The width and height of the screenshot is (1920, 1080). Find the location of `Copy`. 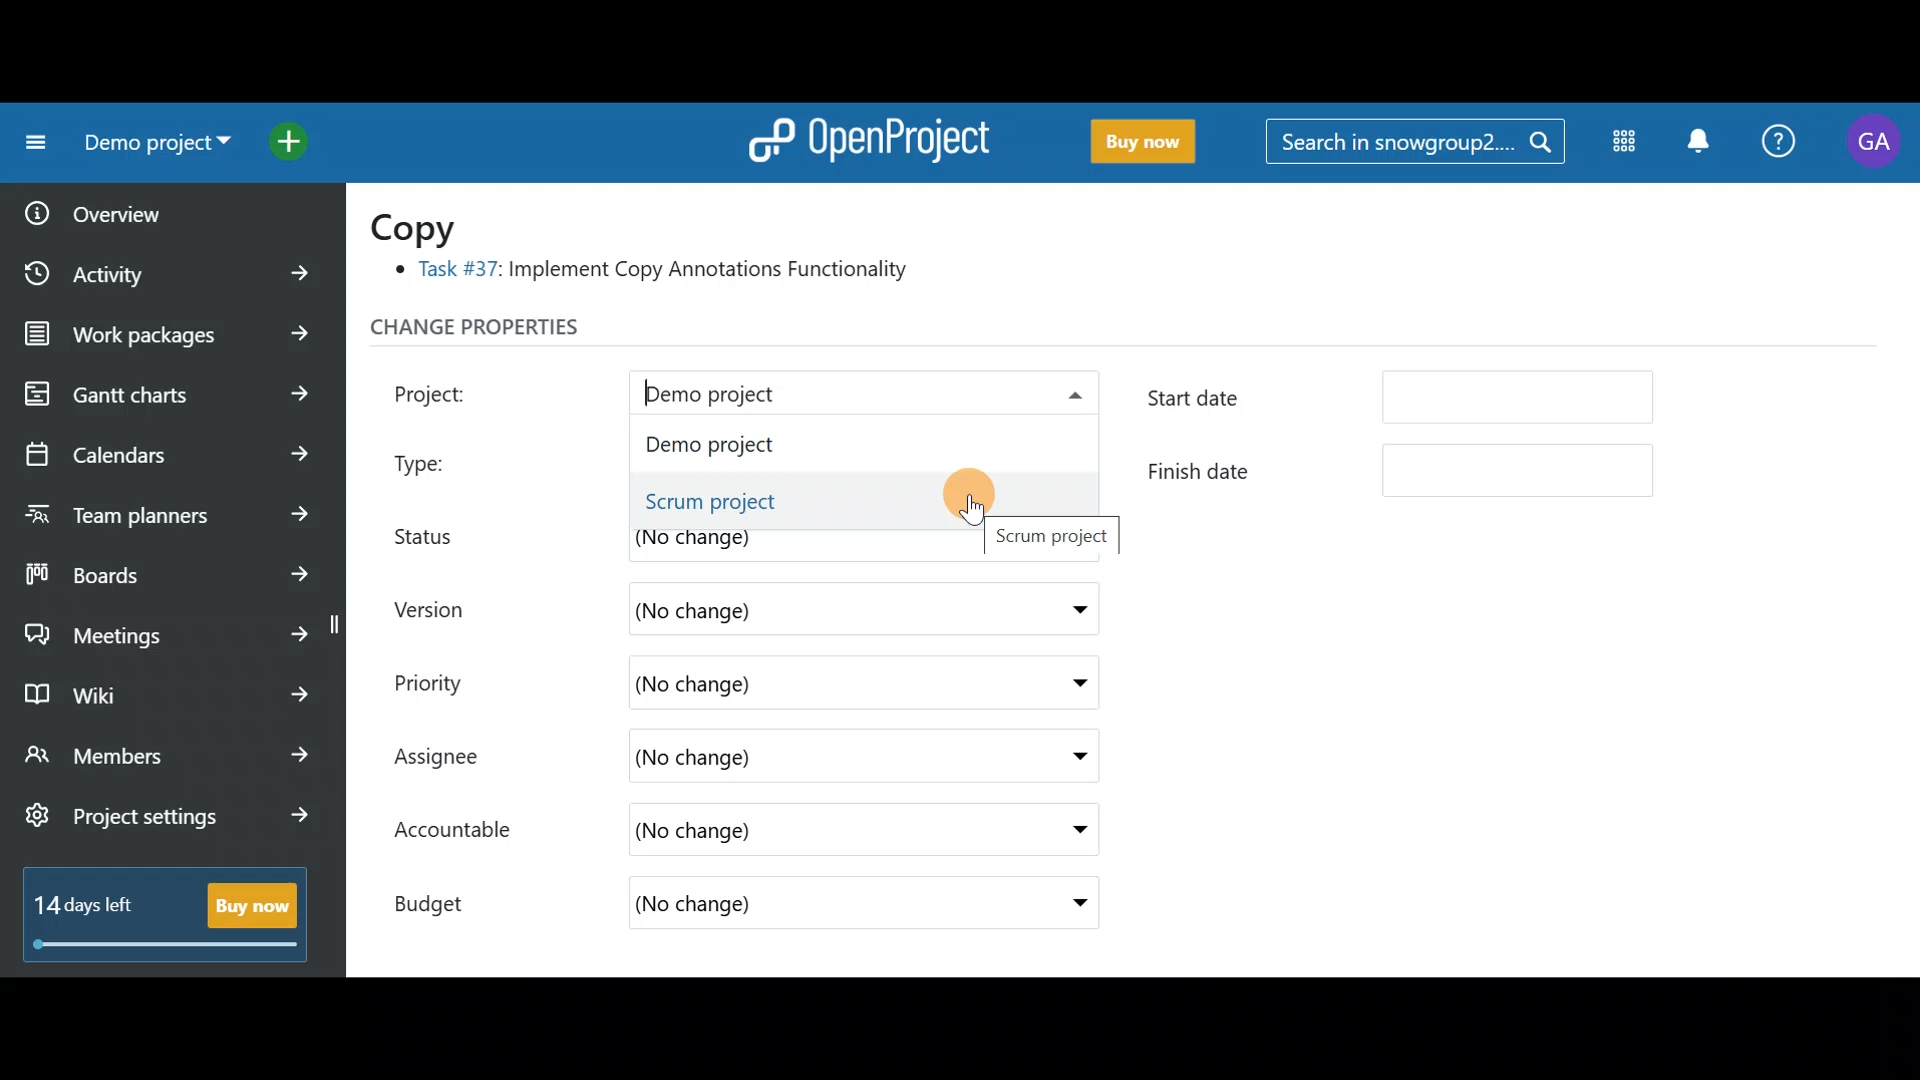

Copy is located at coordinates (426, 226).